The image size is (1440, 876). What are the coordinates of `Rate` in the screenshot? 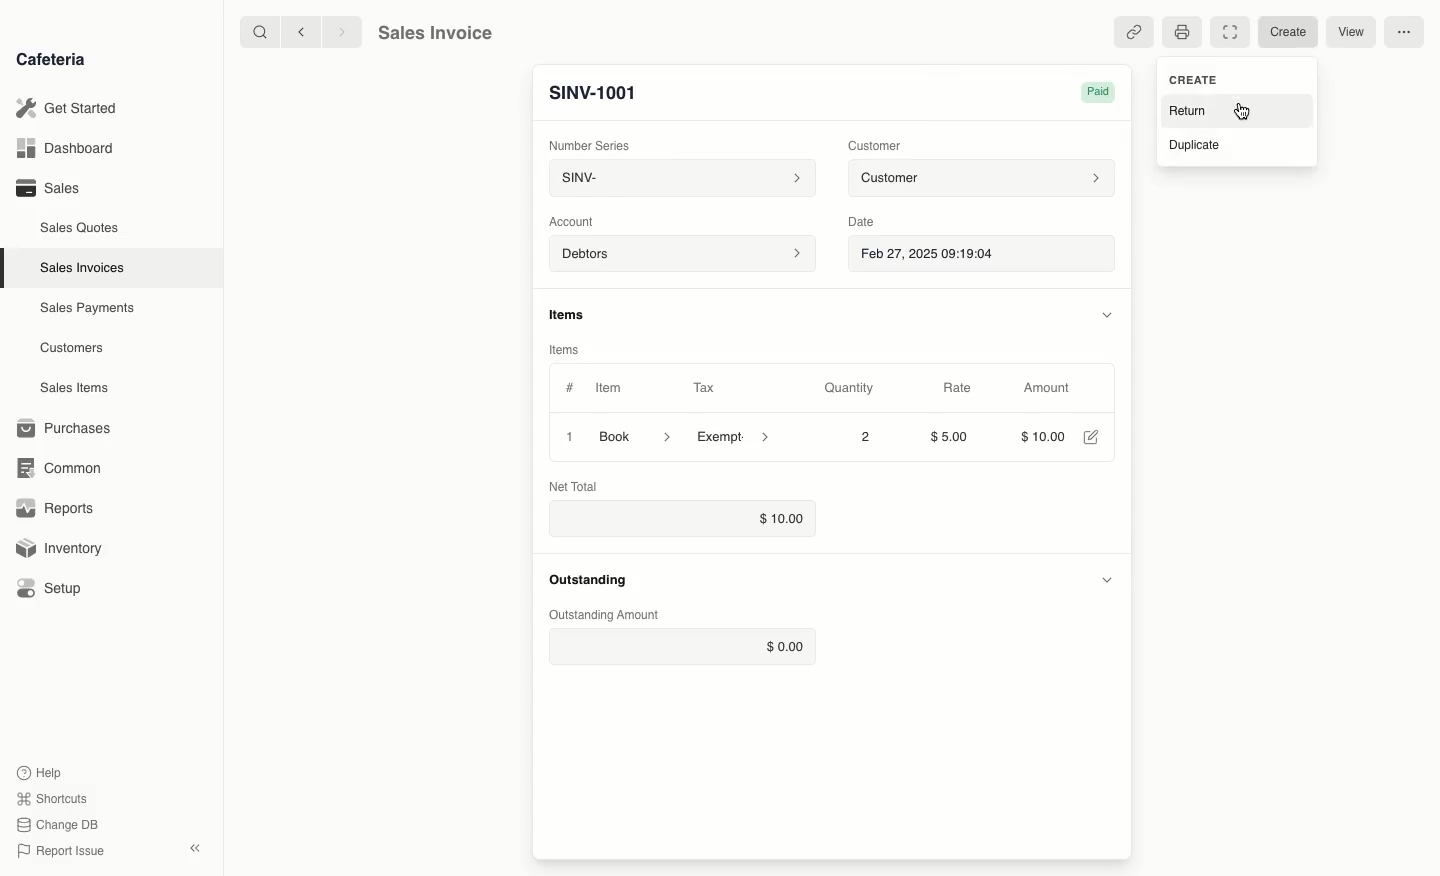 It's located at (957, 388).